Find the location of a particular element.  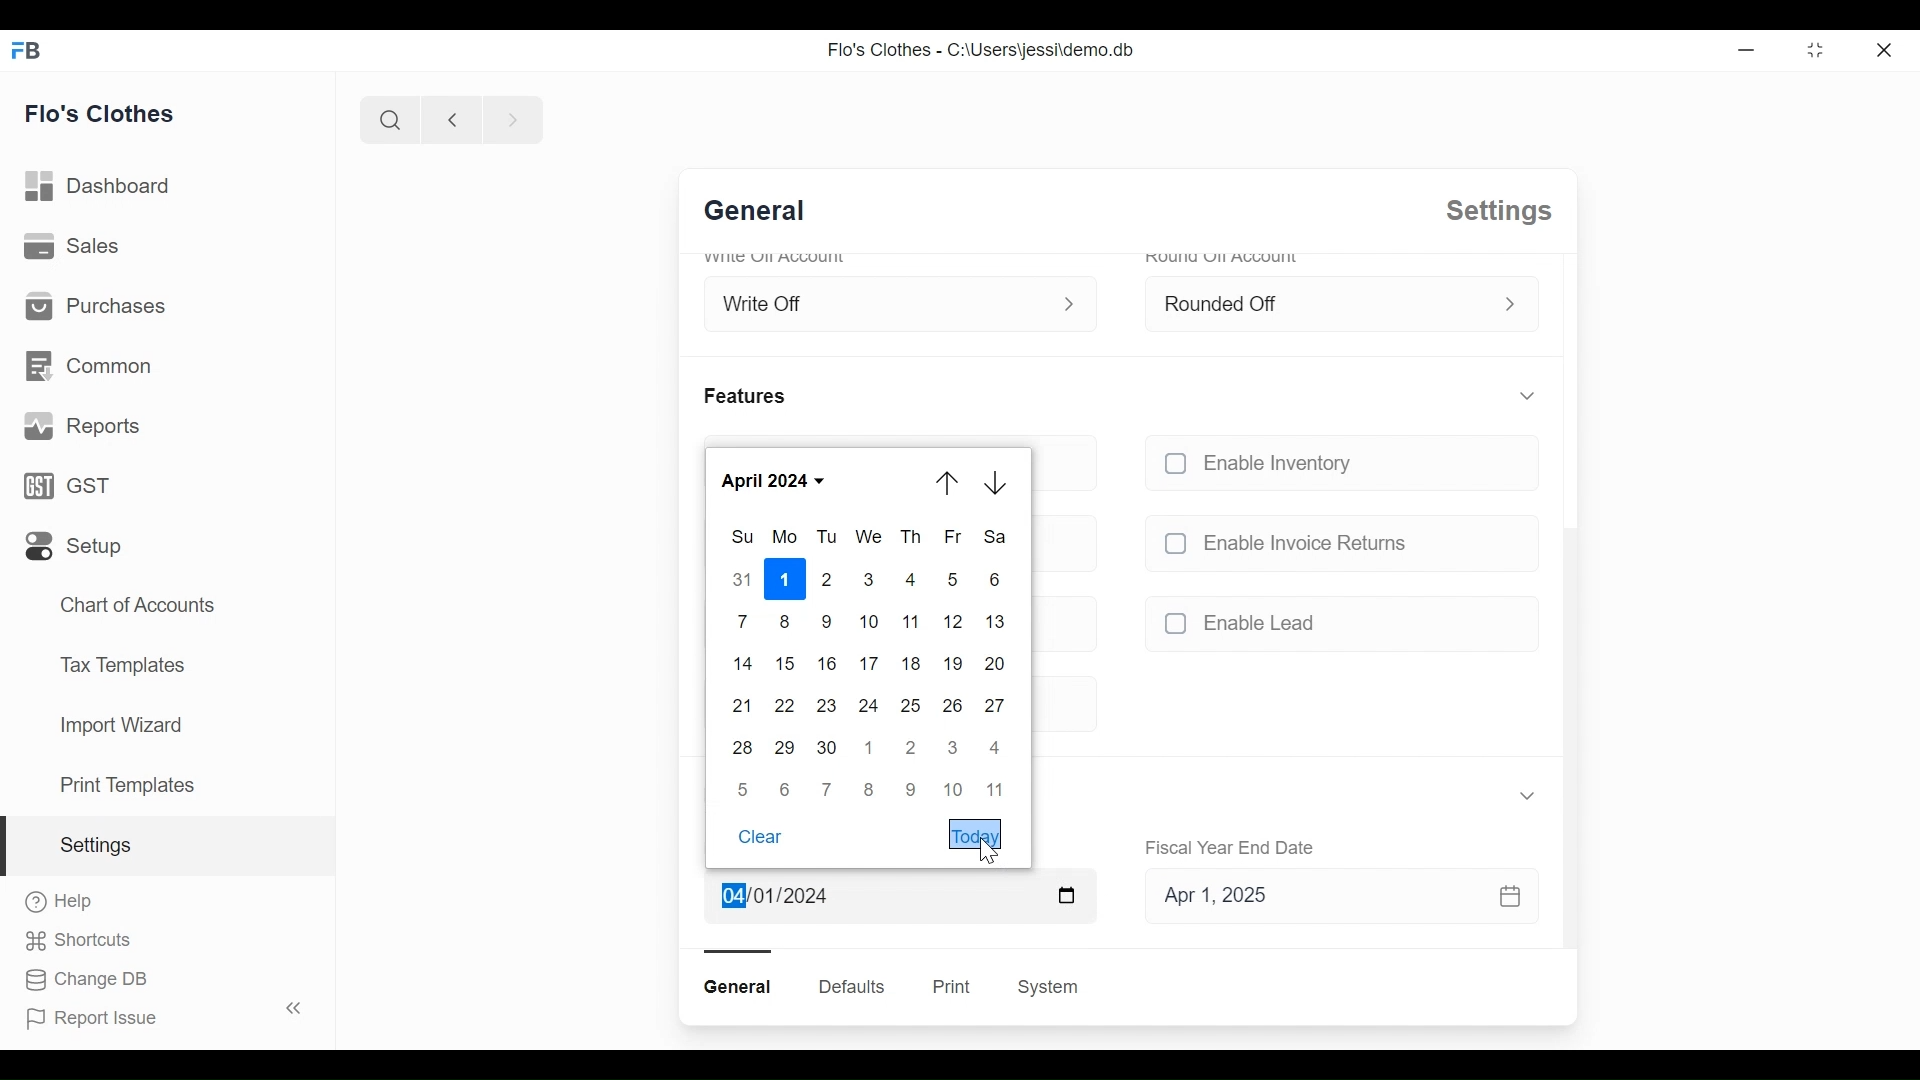

Change DB is located at coordinates (87, 981).